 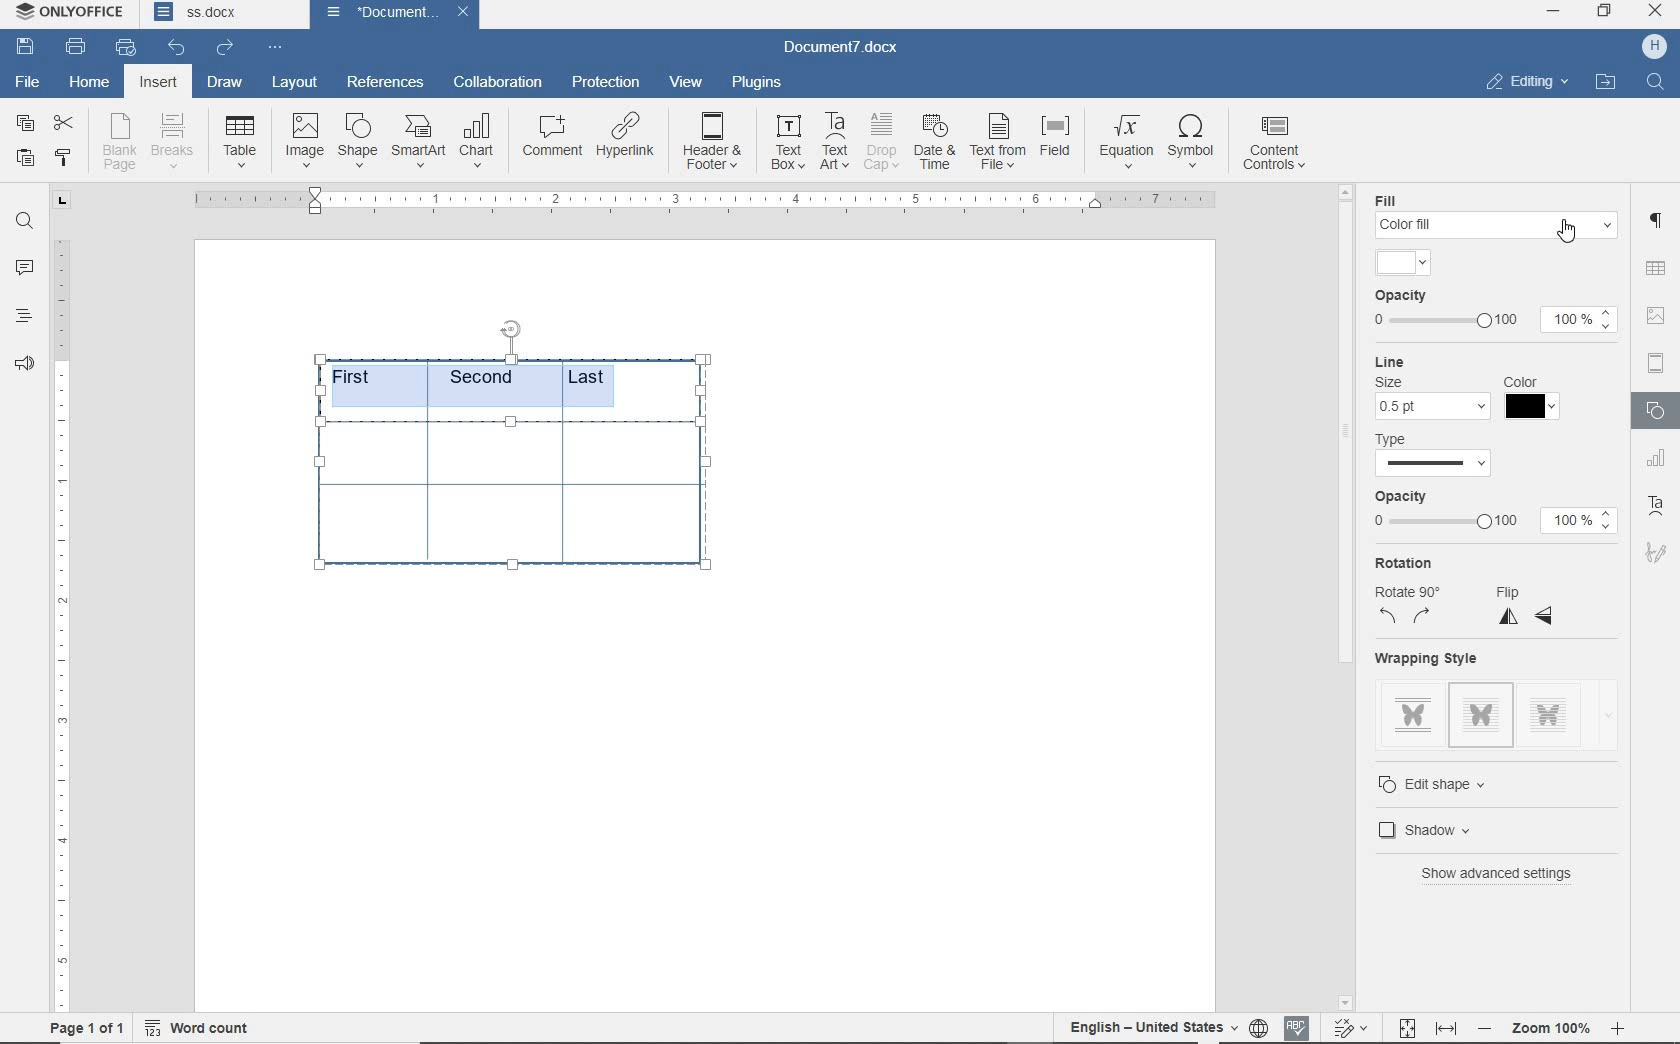 What do you see at coordinates (1535, 406) in the screenshot?
I see `color` at bounding box center [1535, 406].